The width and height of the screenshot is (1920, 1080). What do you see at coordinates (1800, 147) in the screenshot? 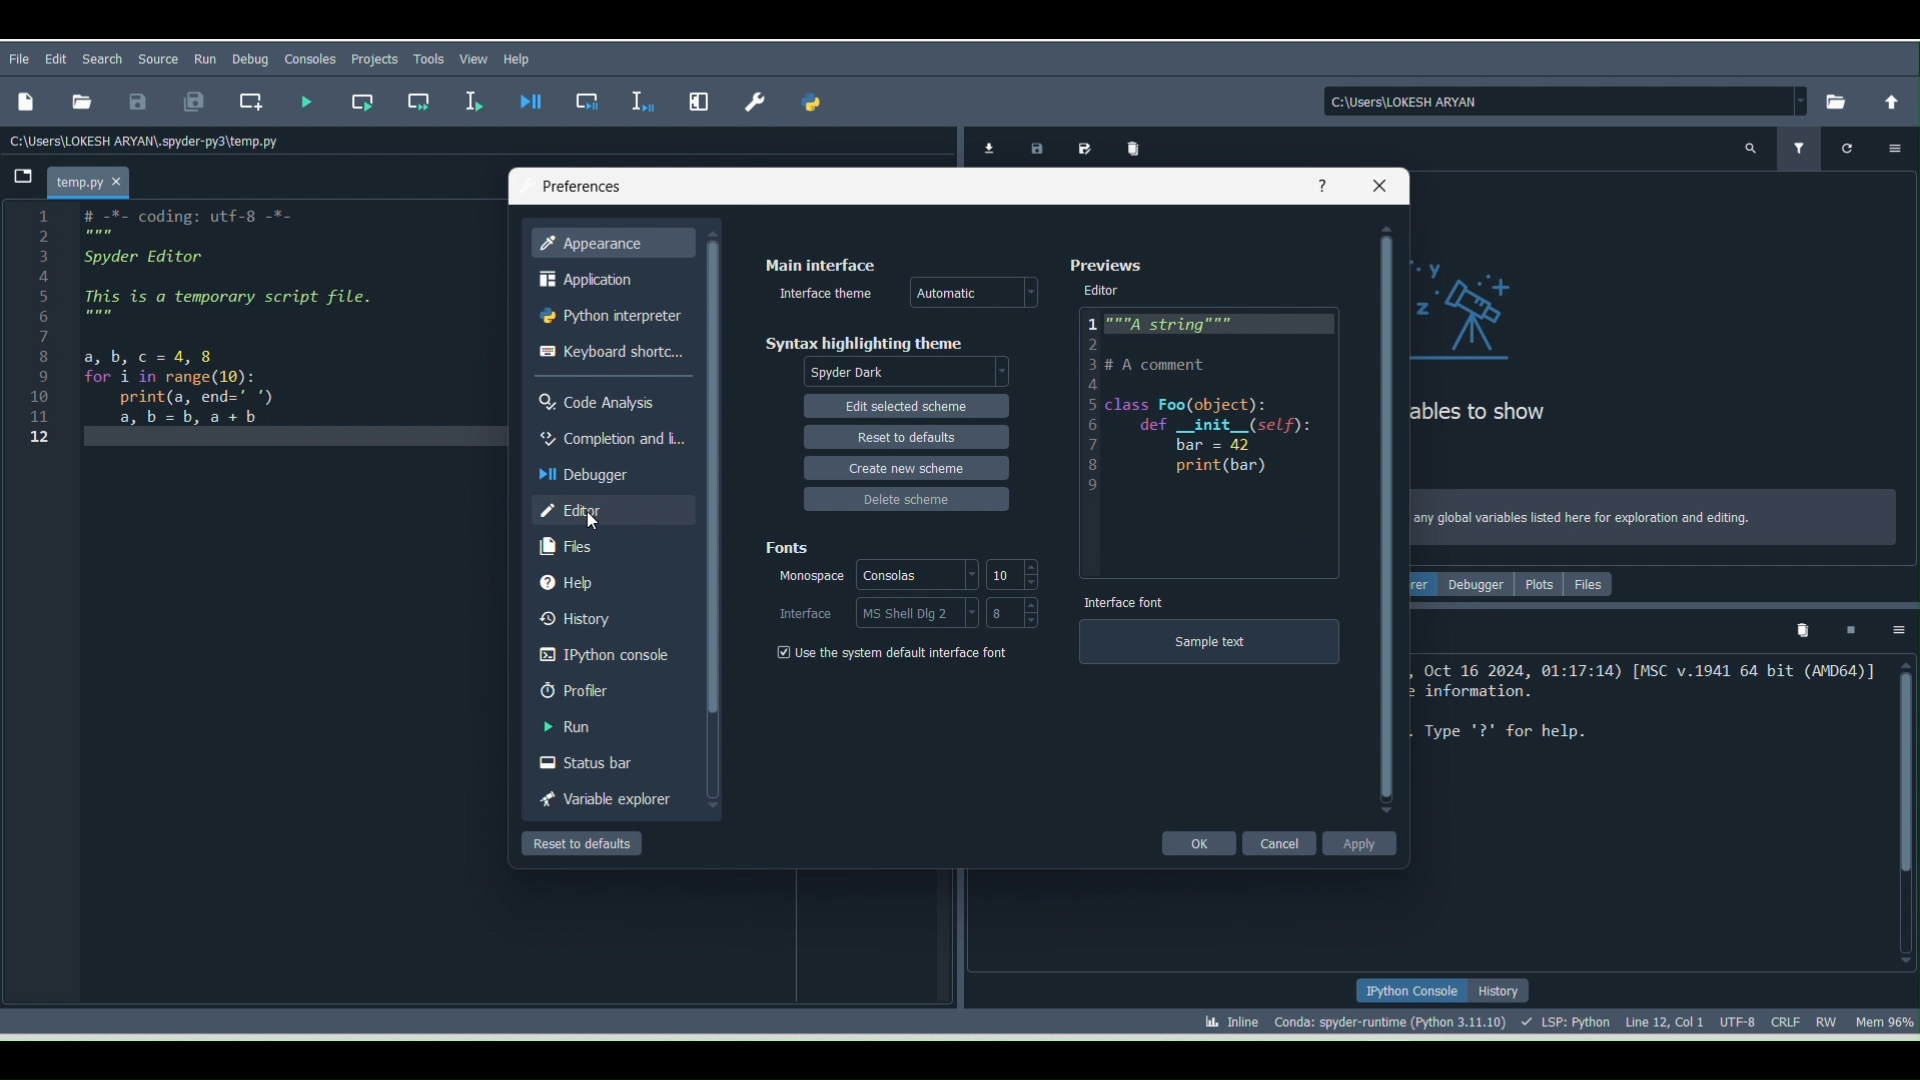
I see `Filter variables` at bounding box center [1800, 147].